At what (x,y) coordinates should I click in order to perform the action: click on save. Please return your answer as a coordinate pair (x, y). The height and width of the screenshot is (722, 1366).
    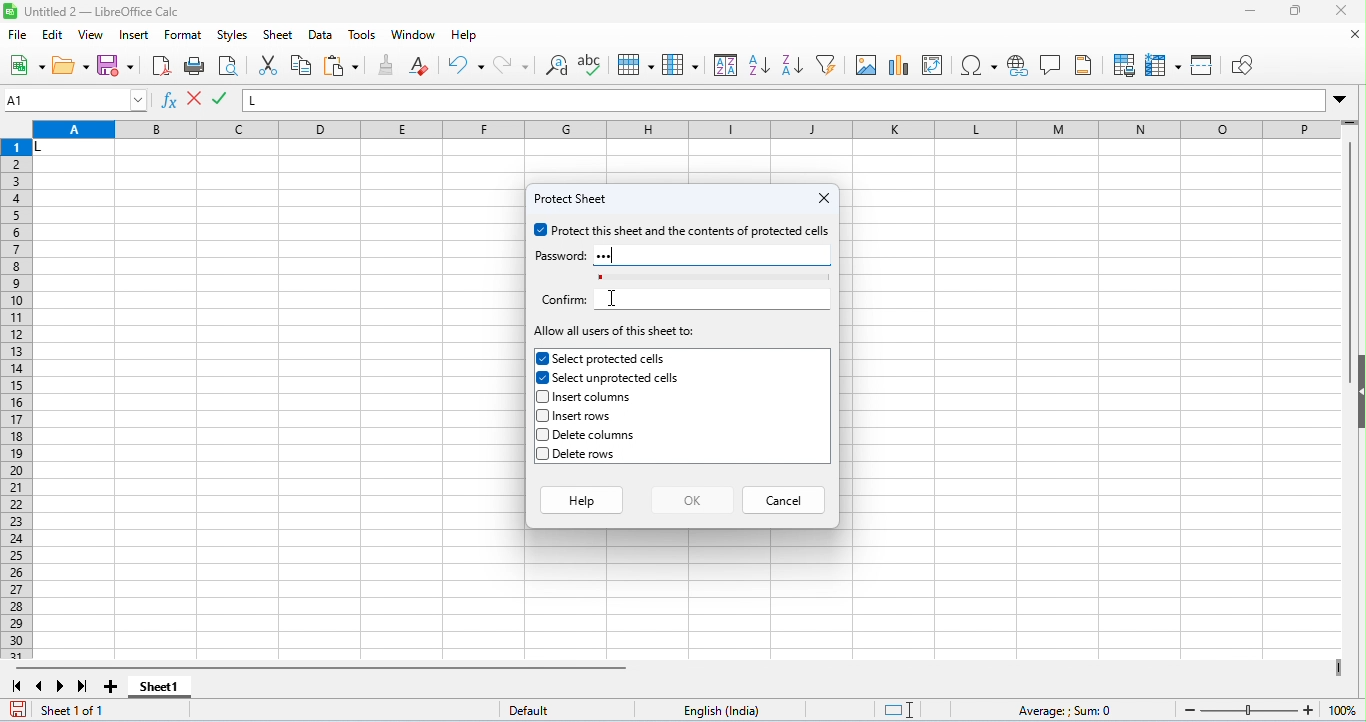
    Looking at the image, I should click on (116, 65).